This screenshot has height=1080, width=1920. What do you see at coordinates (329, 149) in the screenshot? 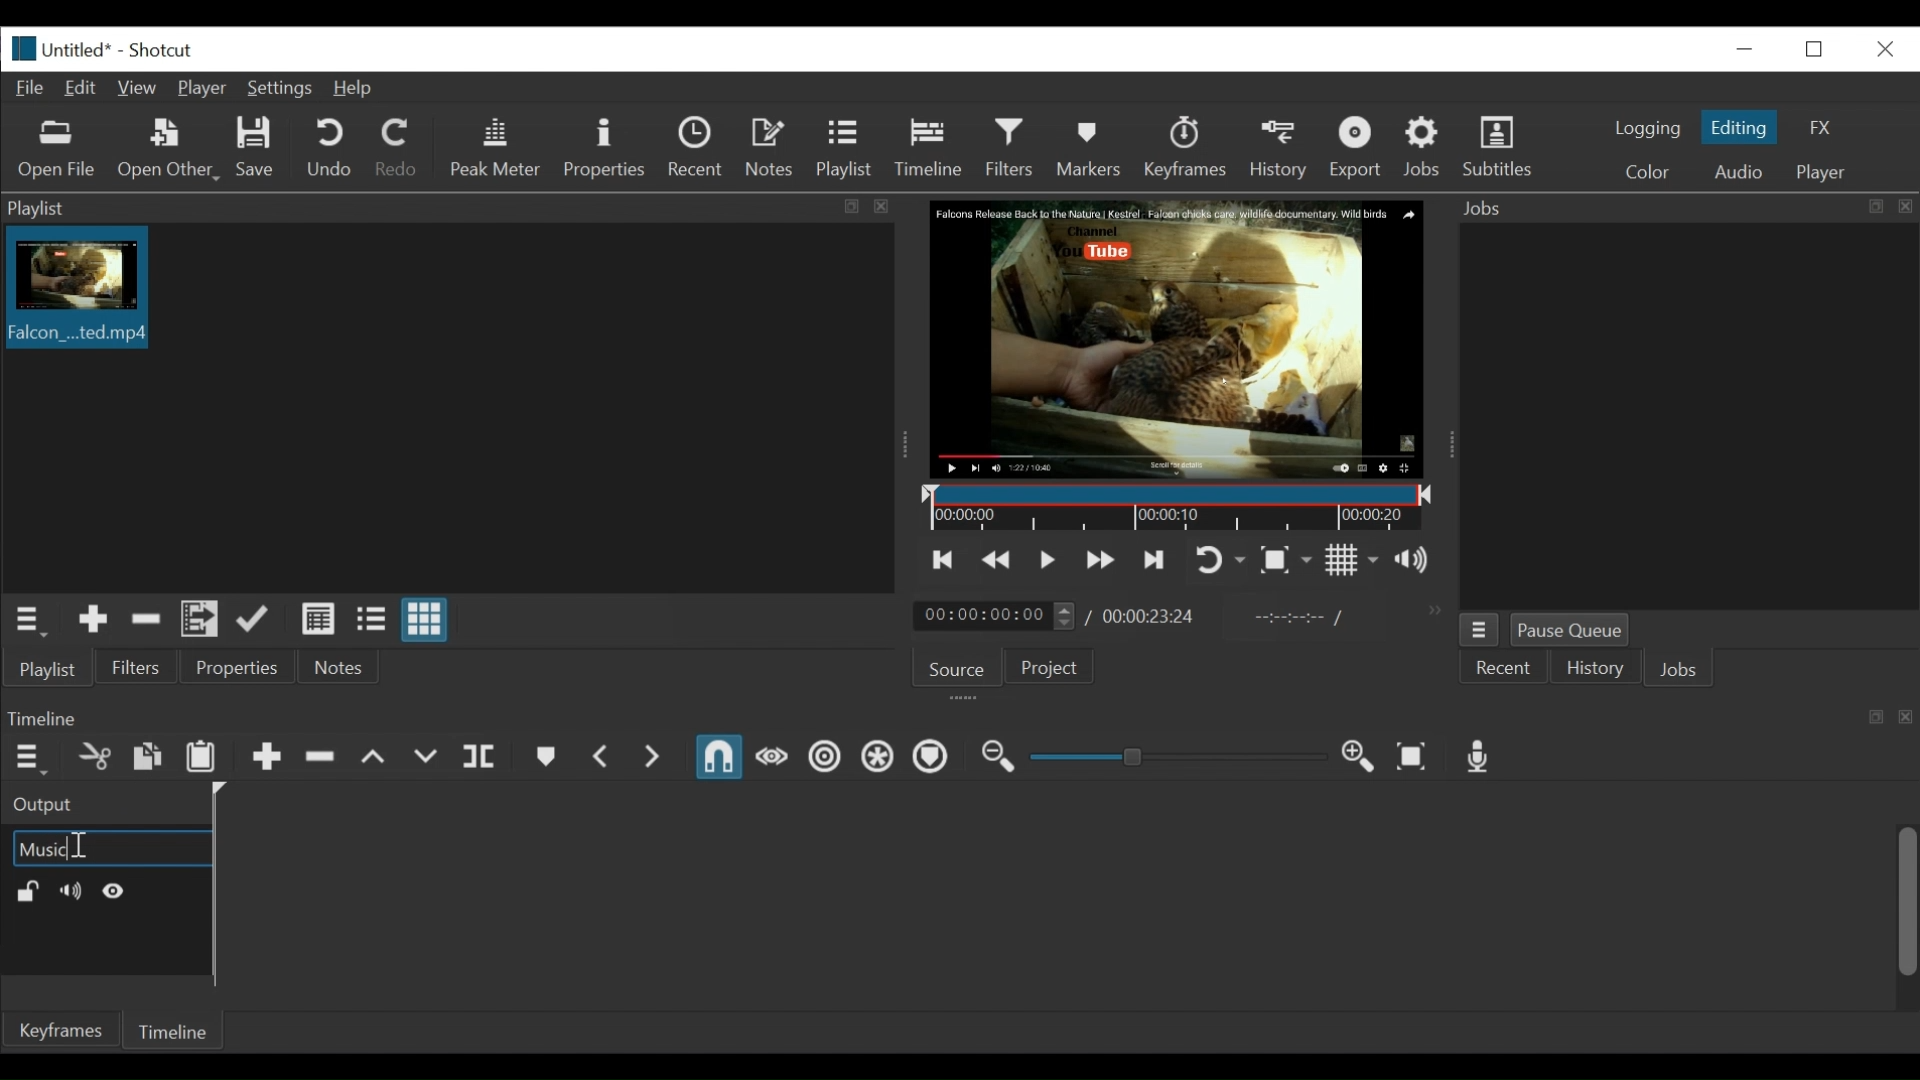
I see `Undo` at bounding box center [329, 149].